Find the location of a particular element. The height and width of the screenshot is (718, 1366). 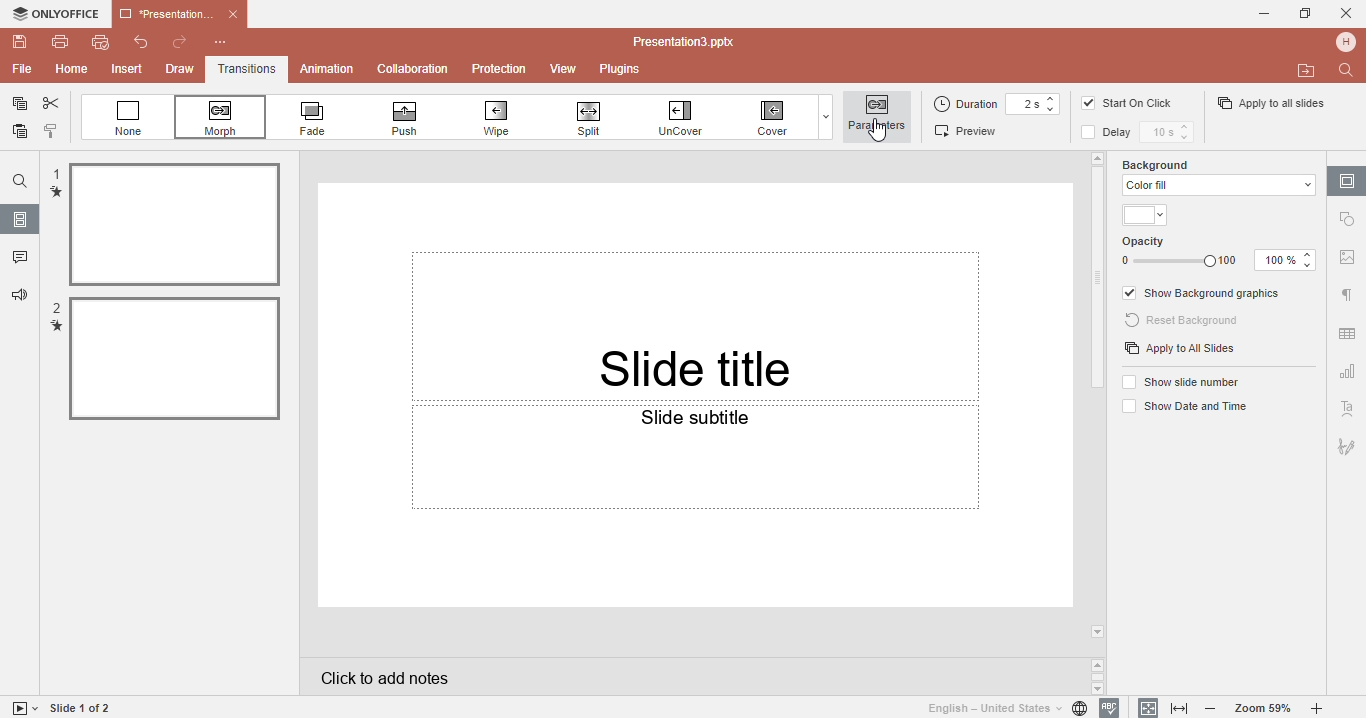

Fit to width is located at coordinates (1181, 709).